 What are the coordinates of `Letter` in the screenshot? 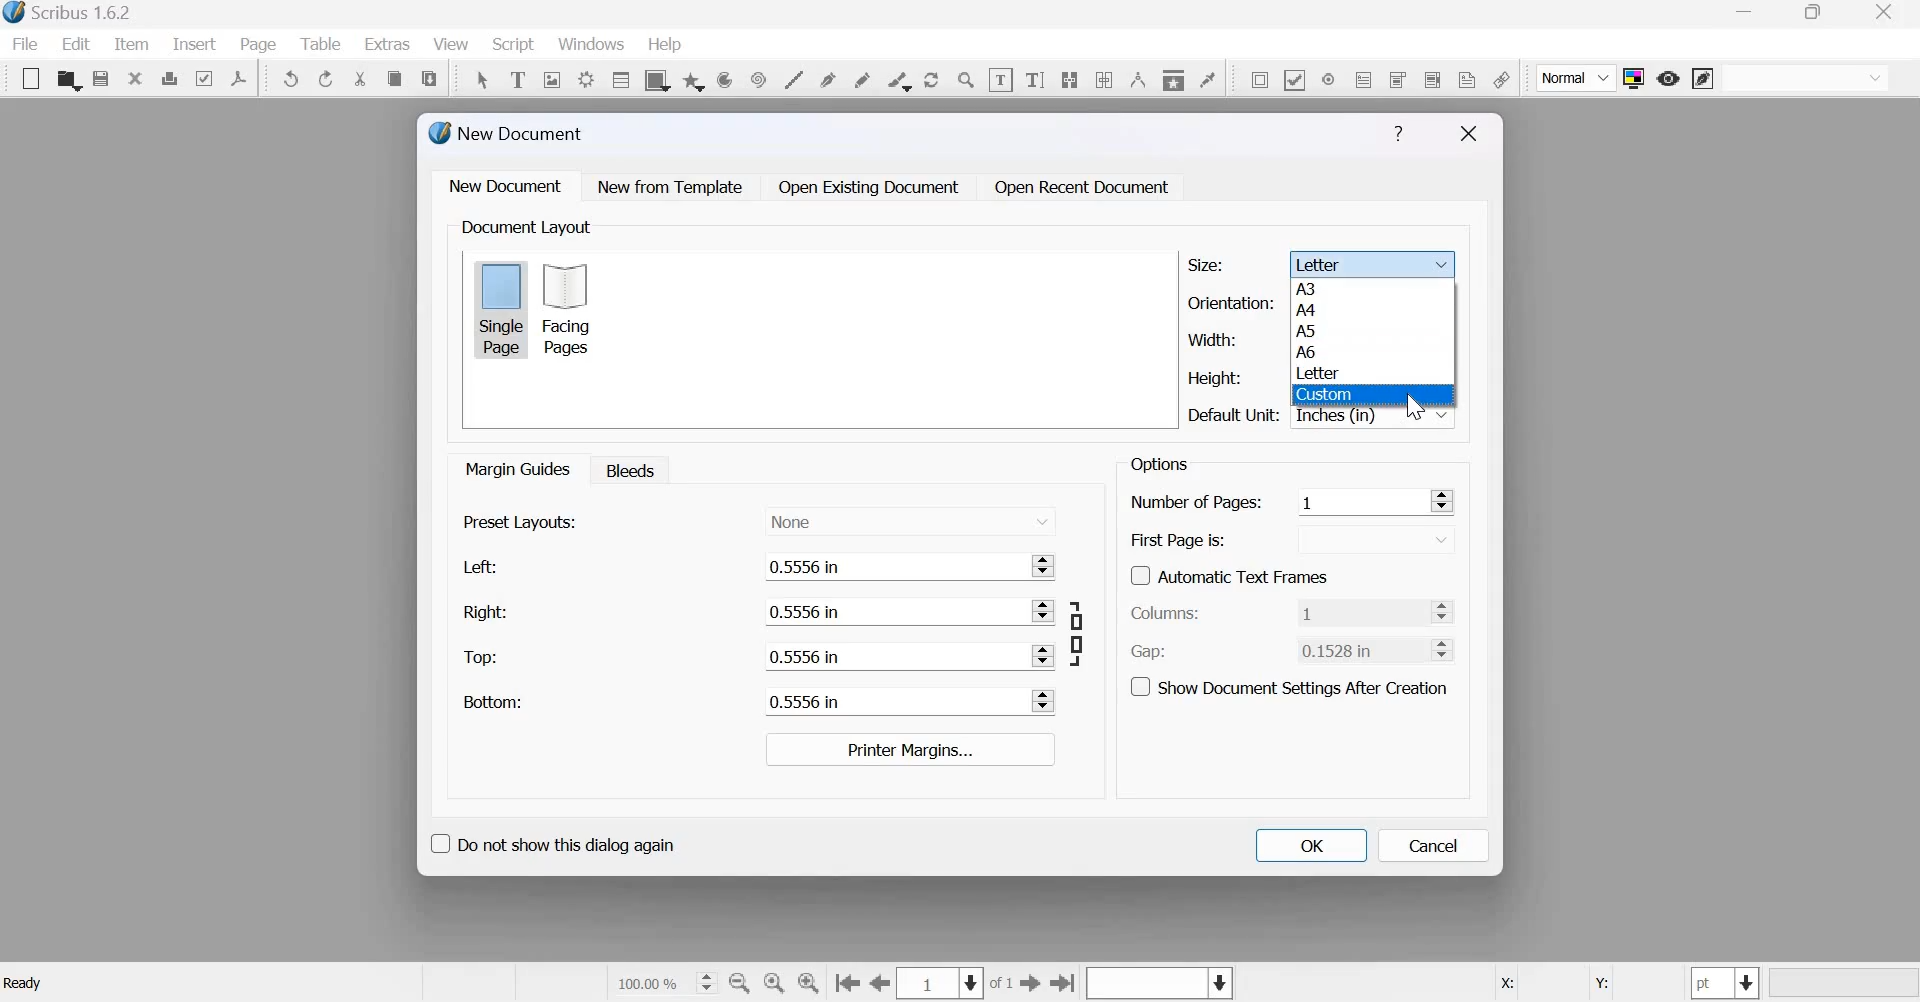 It's located at (1371, 263).